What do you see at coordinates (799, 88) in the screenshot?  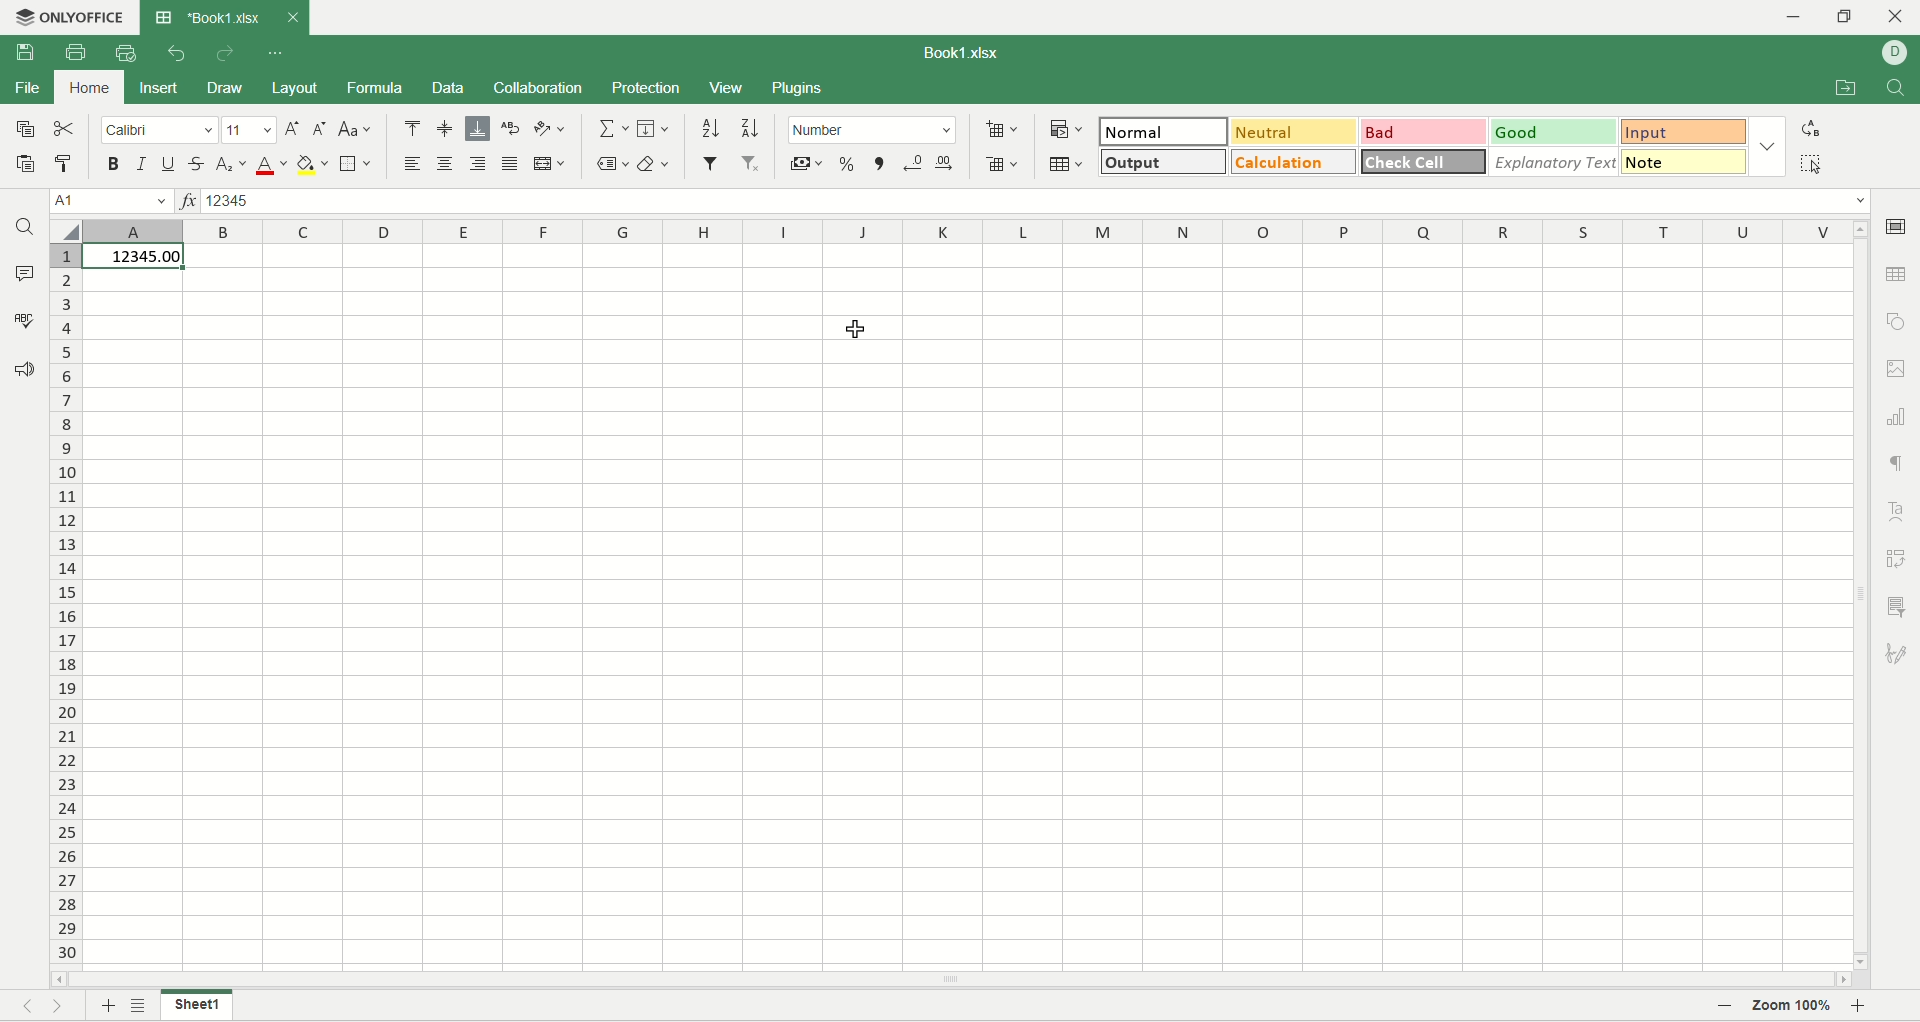 I see `plugins` at bounding box center [799, 88].